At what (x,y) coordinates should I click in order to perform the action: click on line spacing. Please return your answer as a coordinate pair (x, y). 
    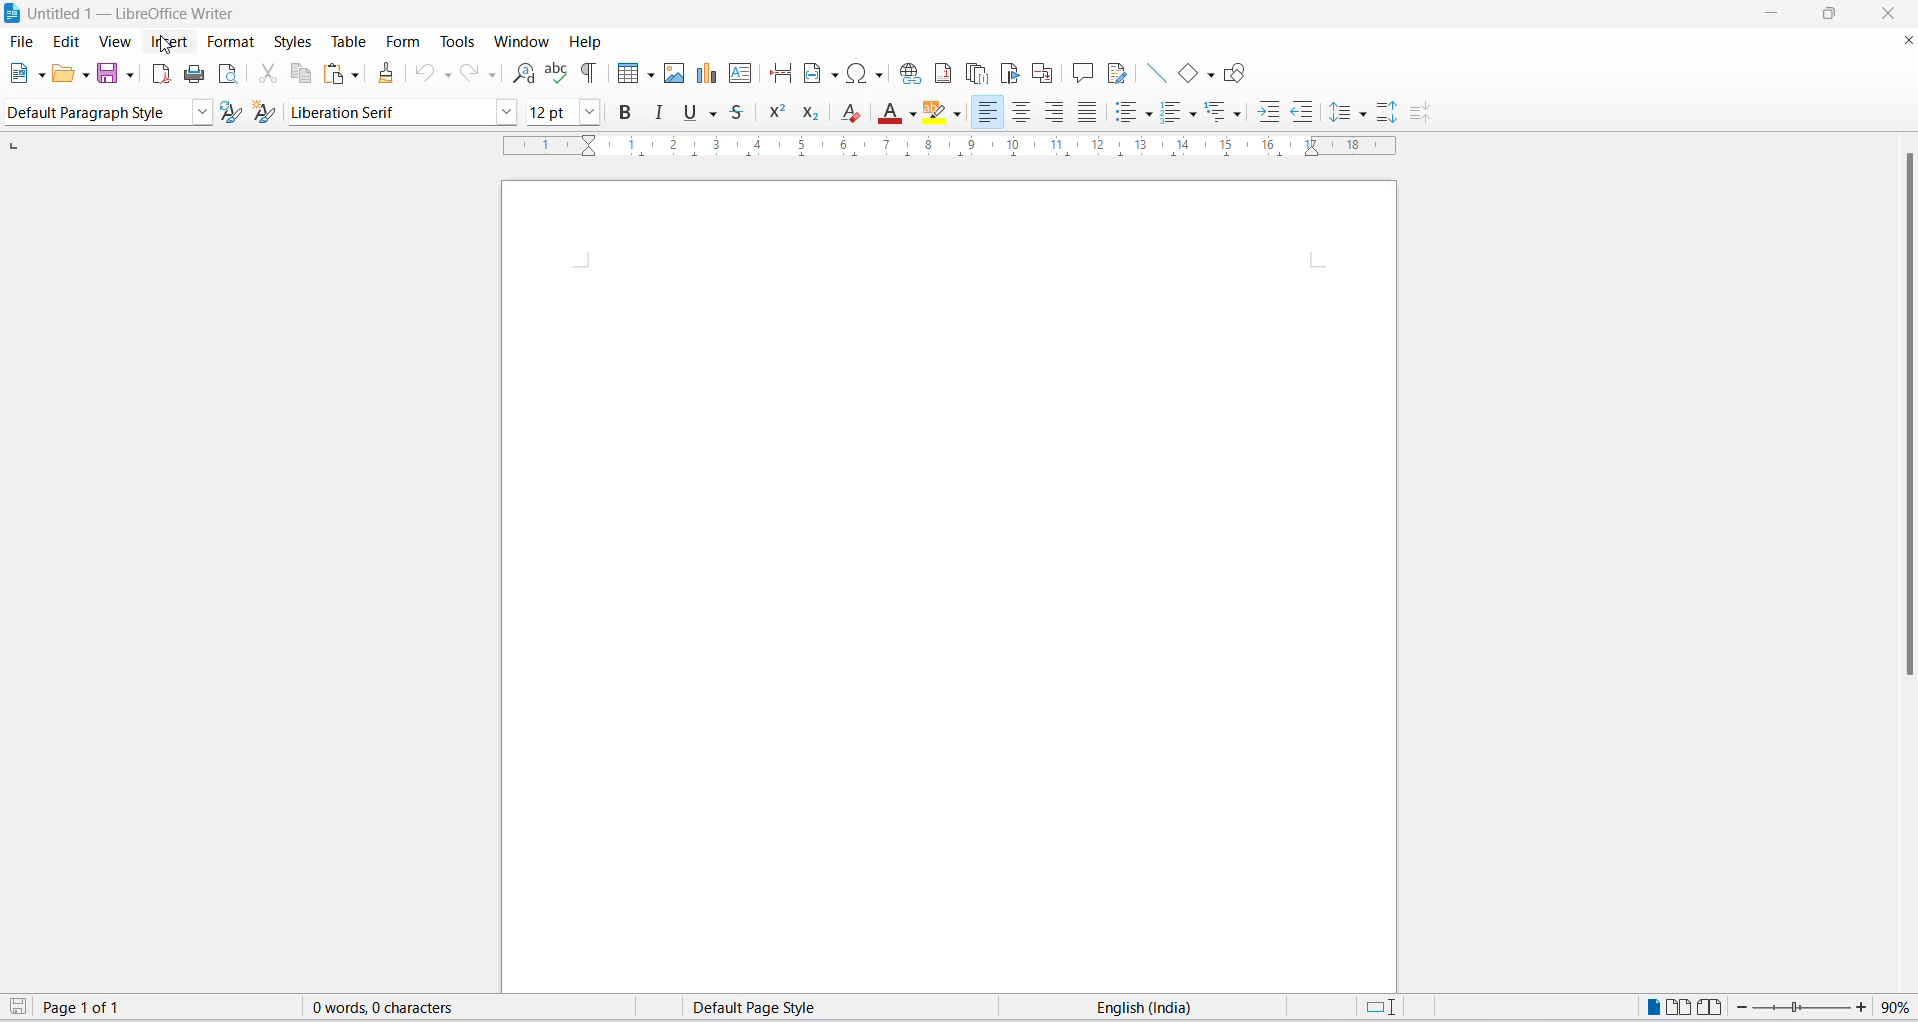
    Looking at the image, I should click on (1343, 114).